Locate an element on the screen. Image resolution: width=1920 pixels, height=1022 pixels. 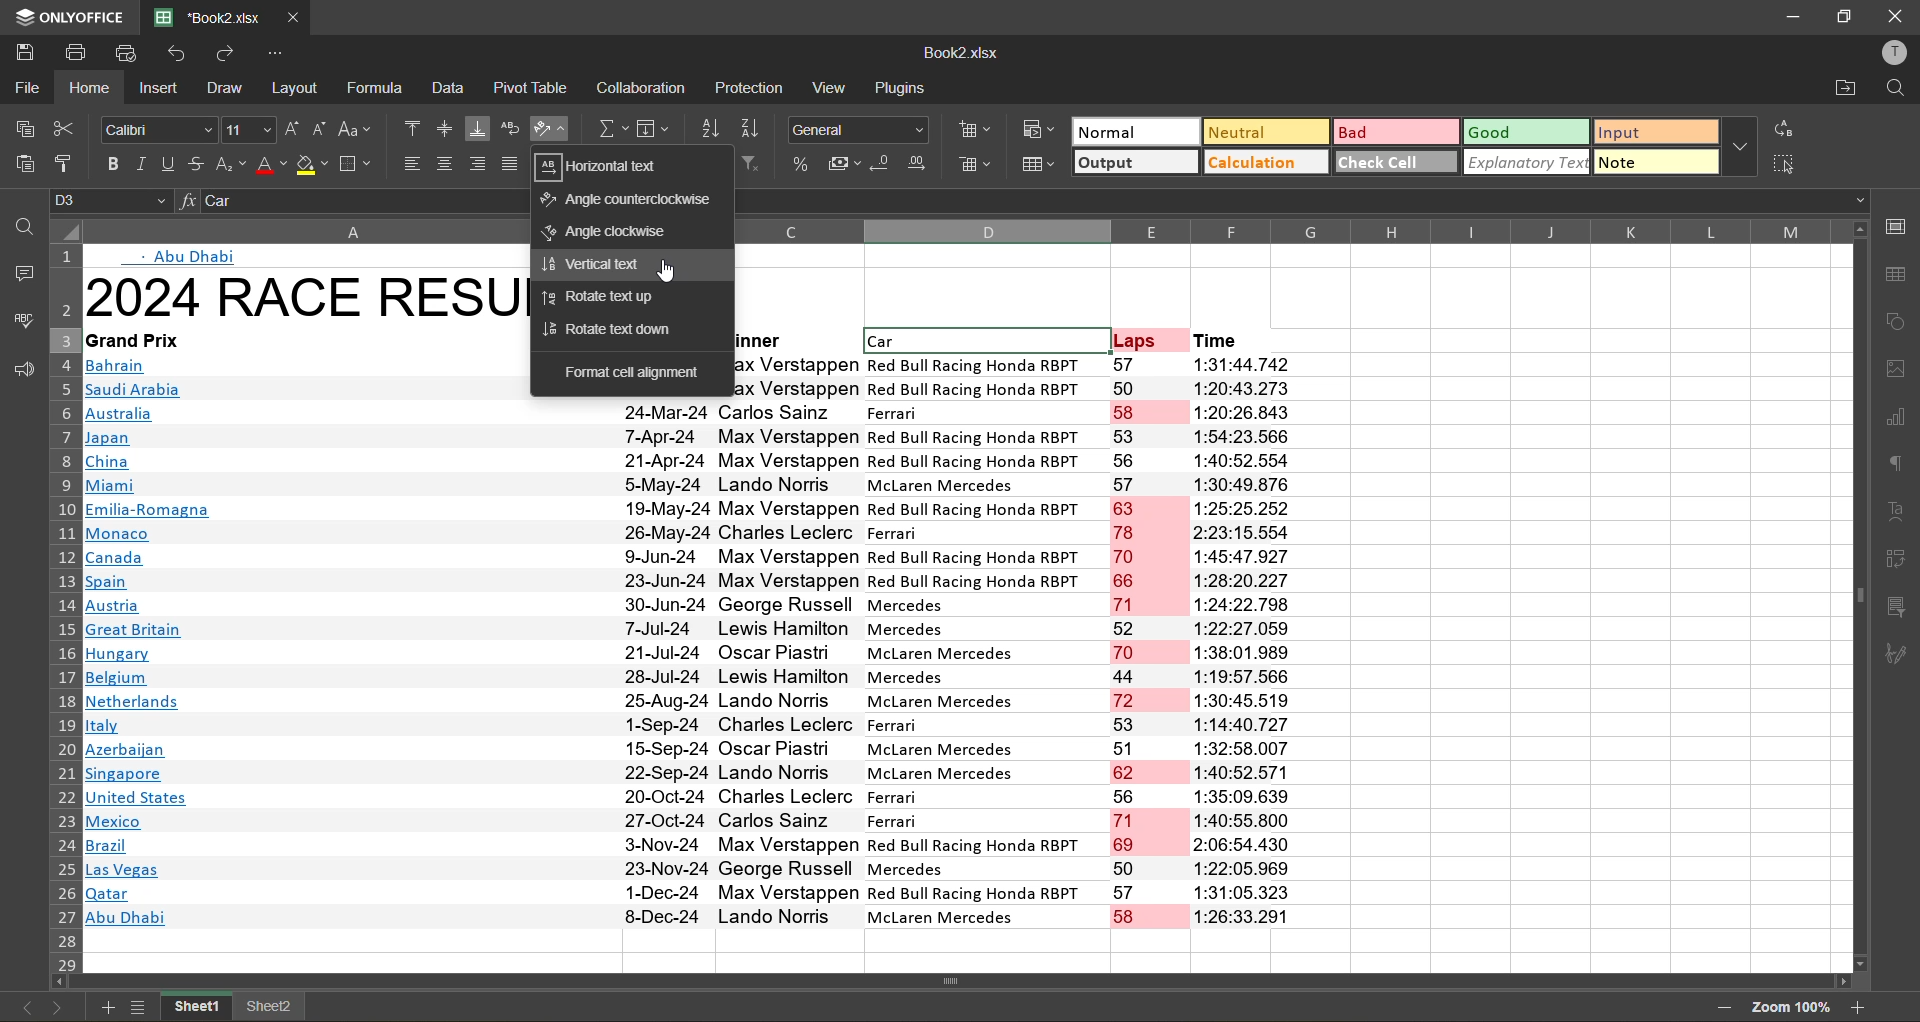
comments is located at coordinates (22, 274).